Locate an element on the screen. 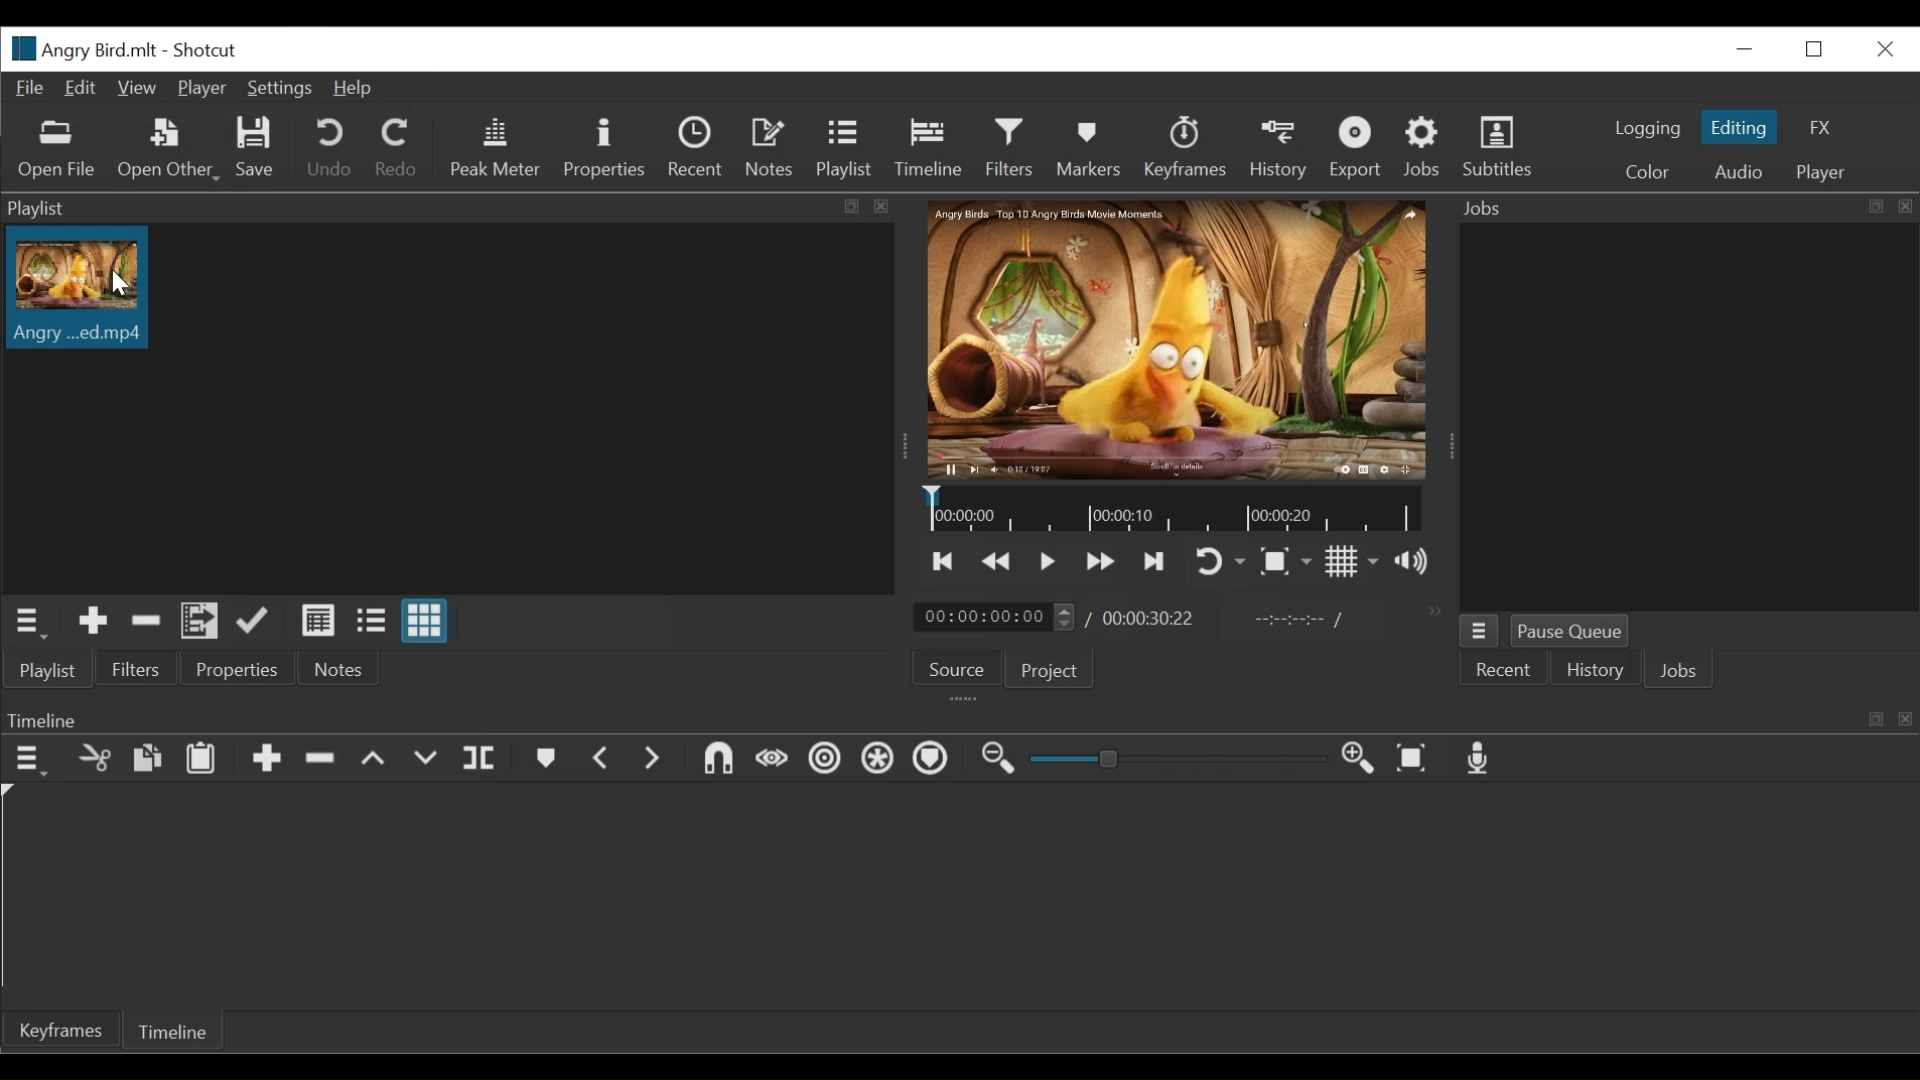 This screenshot has width=1920, height=1080. Current duration is located at coordinates (995, 617).